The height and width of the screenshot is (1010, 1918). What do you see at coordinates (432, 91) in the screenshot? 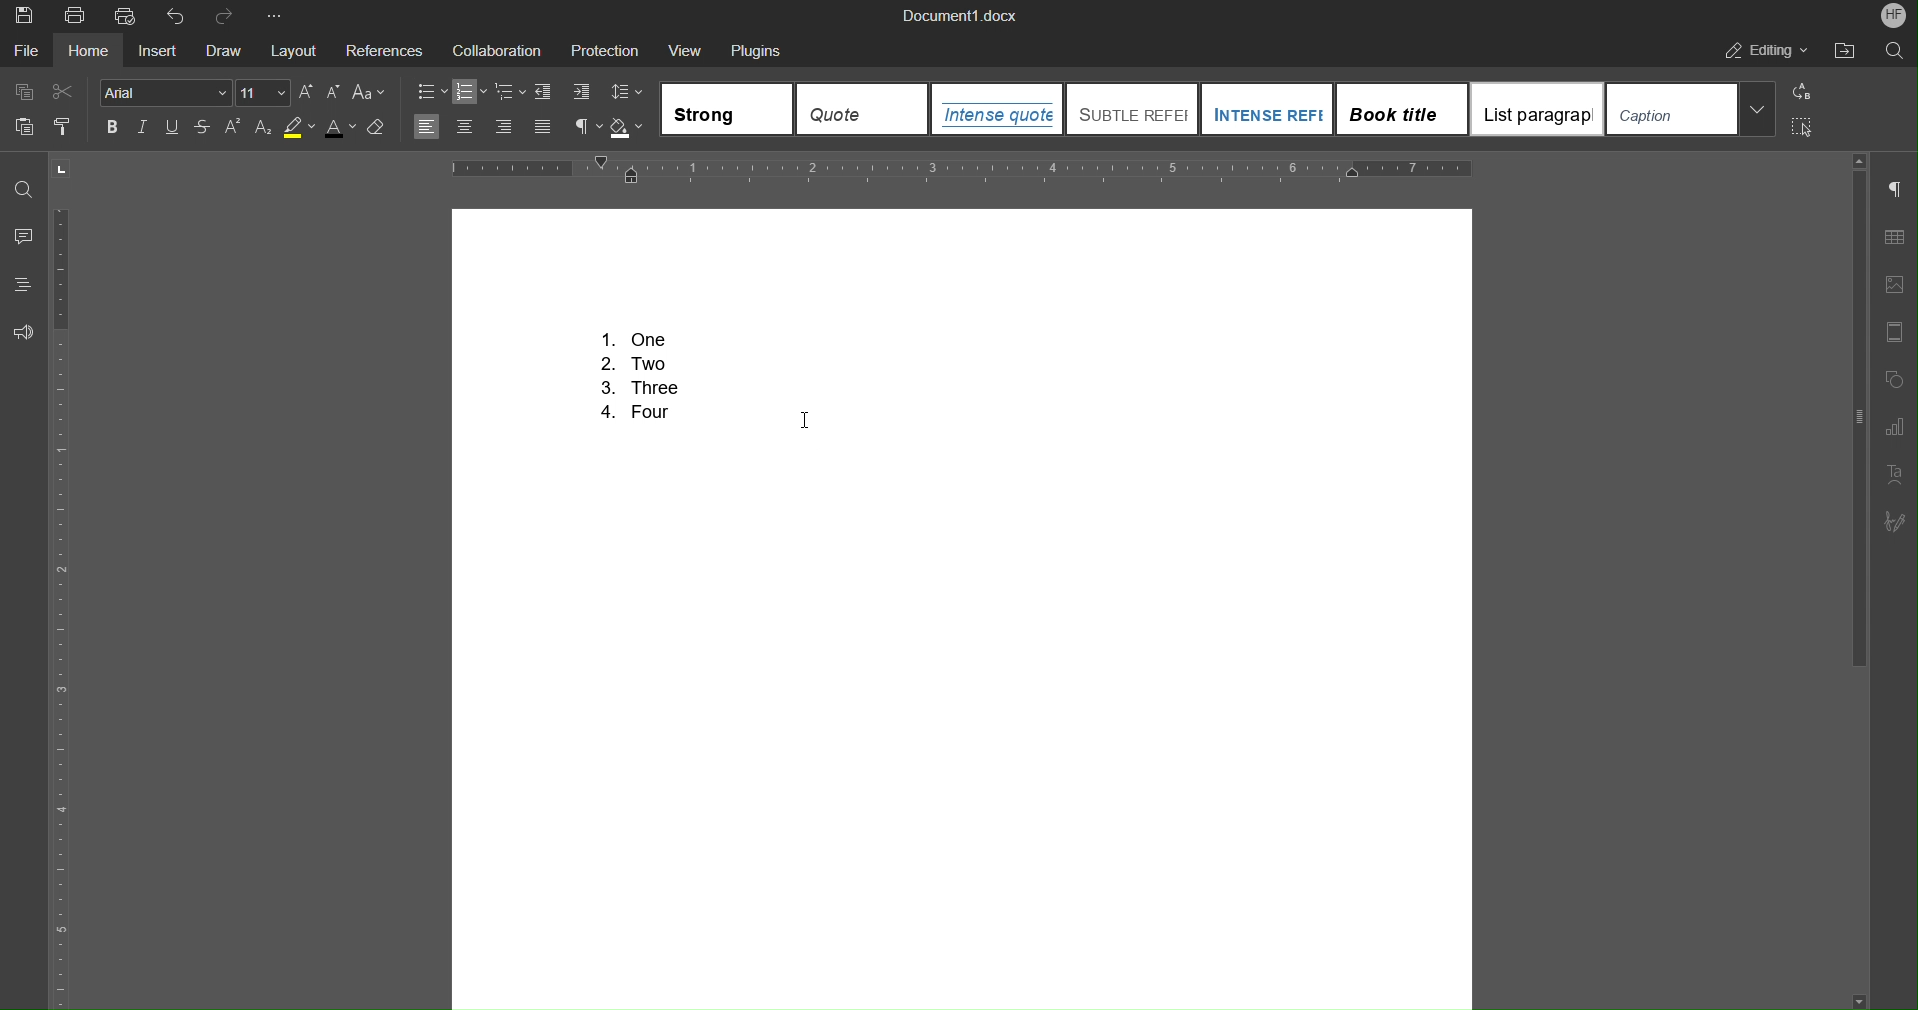
I see `Bullet List` at bounding box center [432, 91].